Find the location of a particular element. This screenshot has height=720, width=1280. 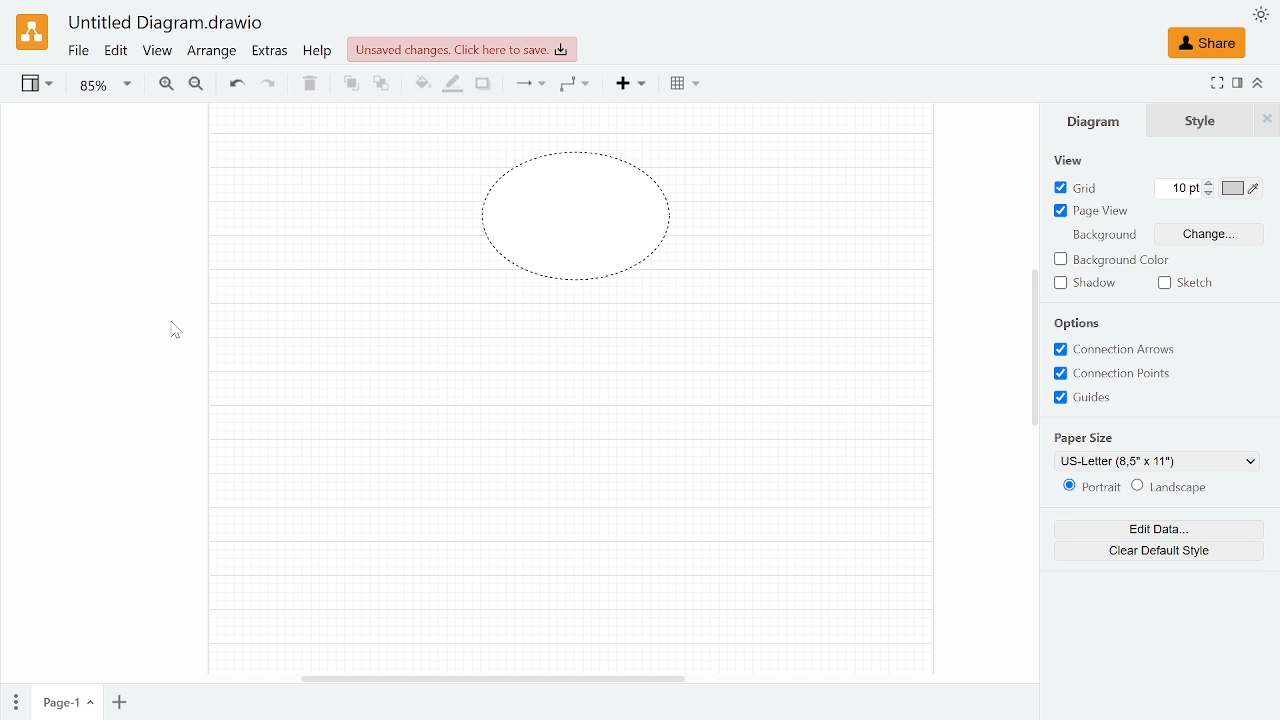

Horizontal scrollbar is located at coordinates (490, 678).